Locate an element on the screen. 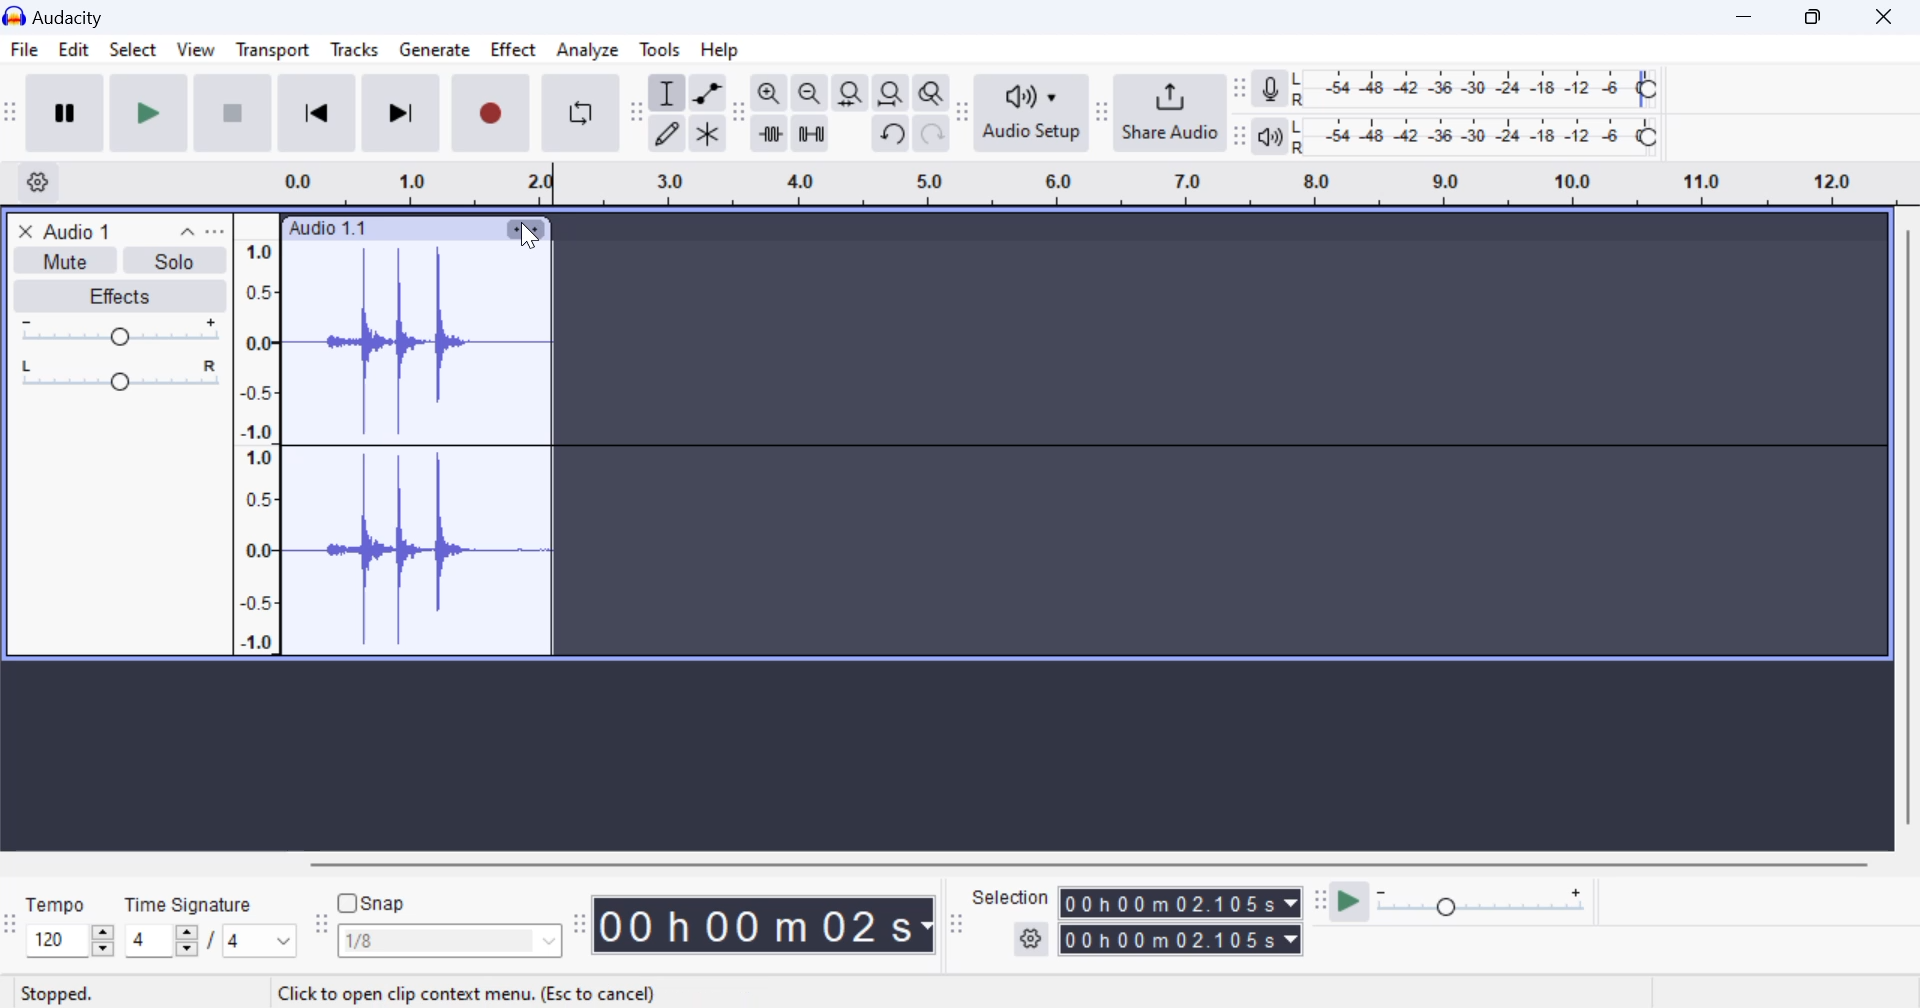 The width and height of the screenshot is (1920, 1008). fit project to width is located at coordinates (891, 94).